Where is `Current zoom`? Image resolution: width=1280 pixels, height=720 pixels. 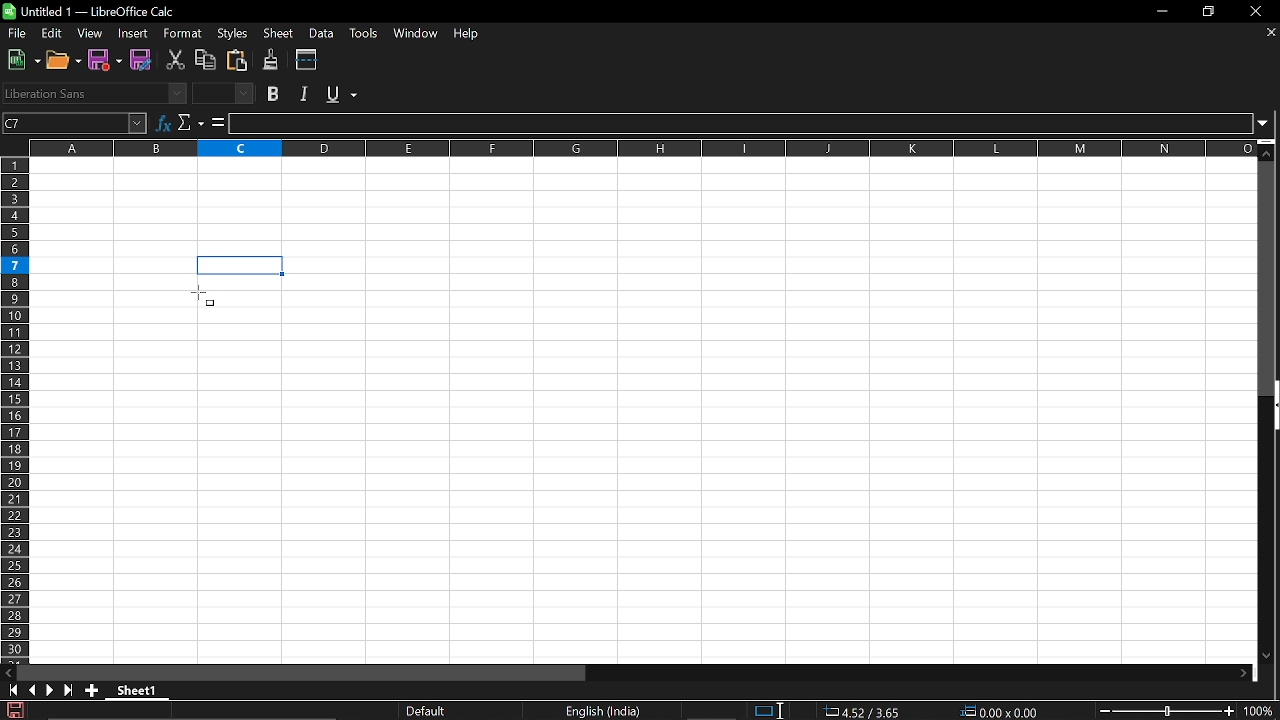 Current zoom is located at coordinates (1262, 711).